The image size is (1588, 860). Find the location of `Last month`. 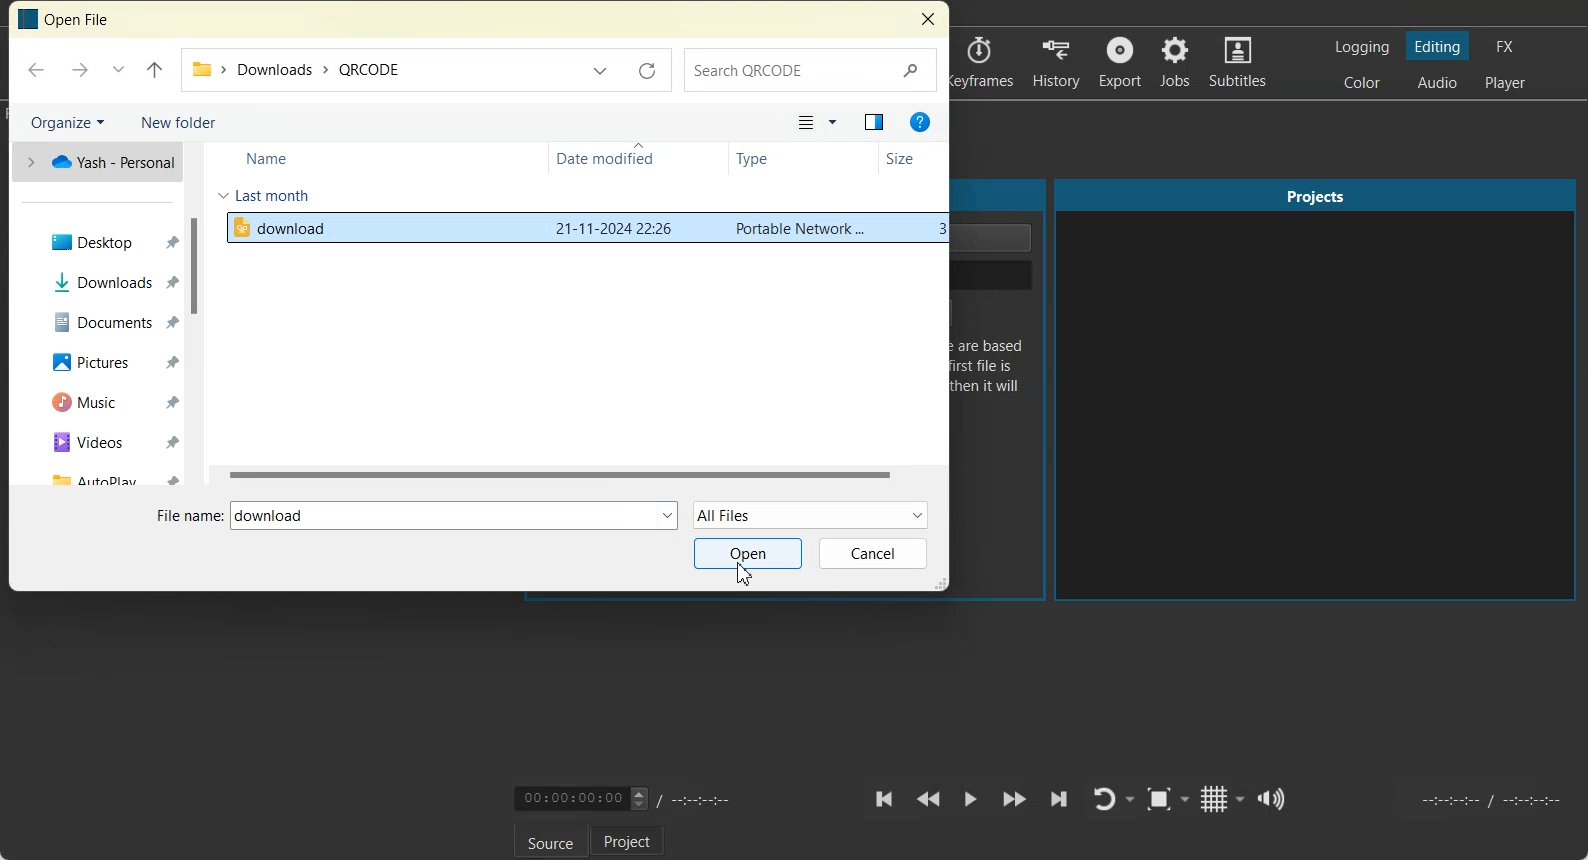

Last month is located at coordinates (265, 195).